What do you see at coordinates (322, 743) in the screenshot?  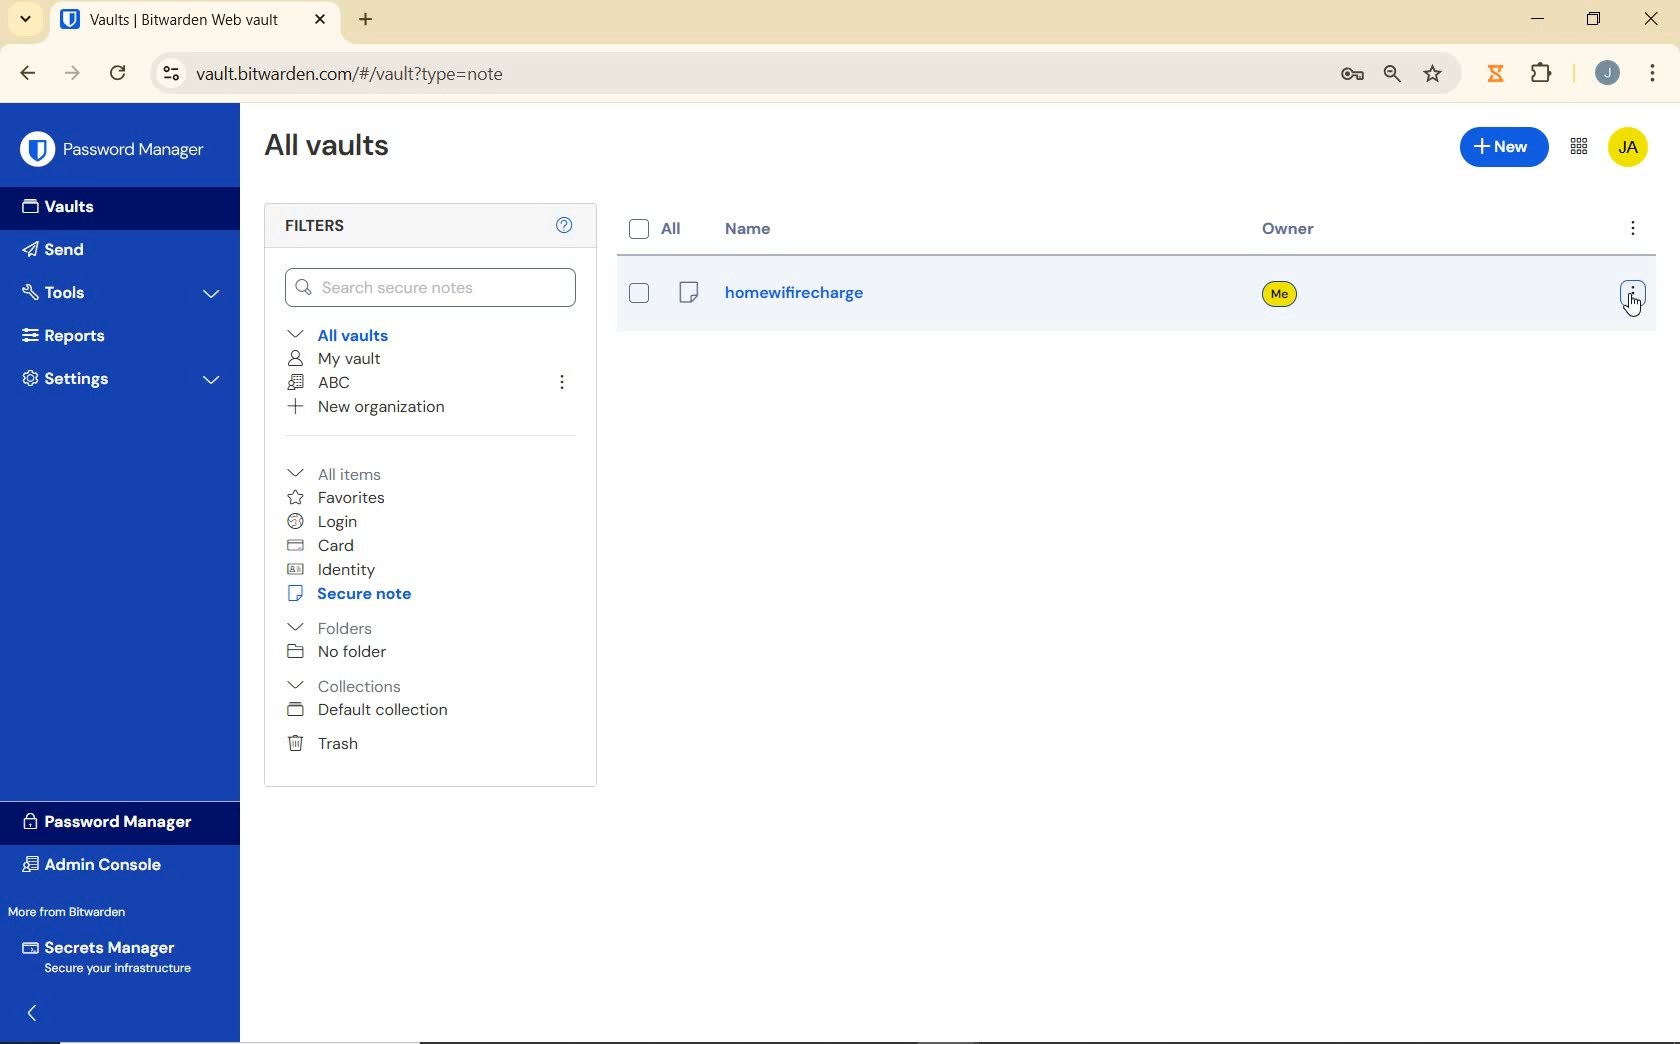 I see `Trash` at bounding box center [322, 743].